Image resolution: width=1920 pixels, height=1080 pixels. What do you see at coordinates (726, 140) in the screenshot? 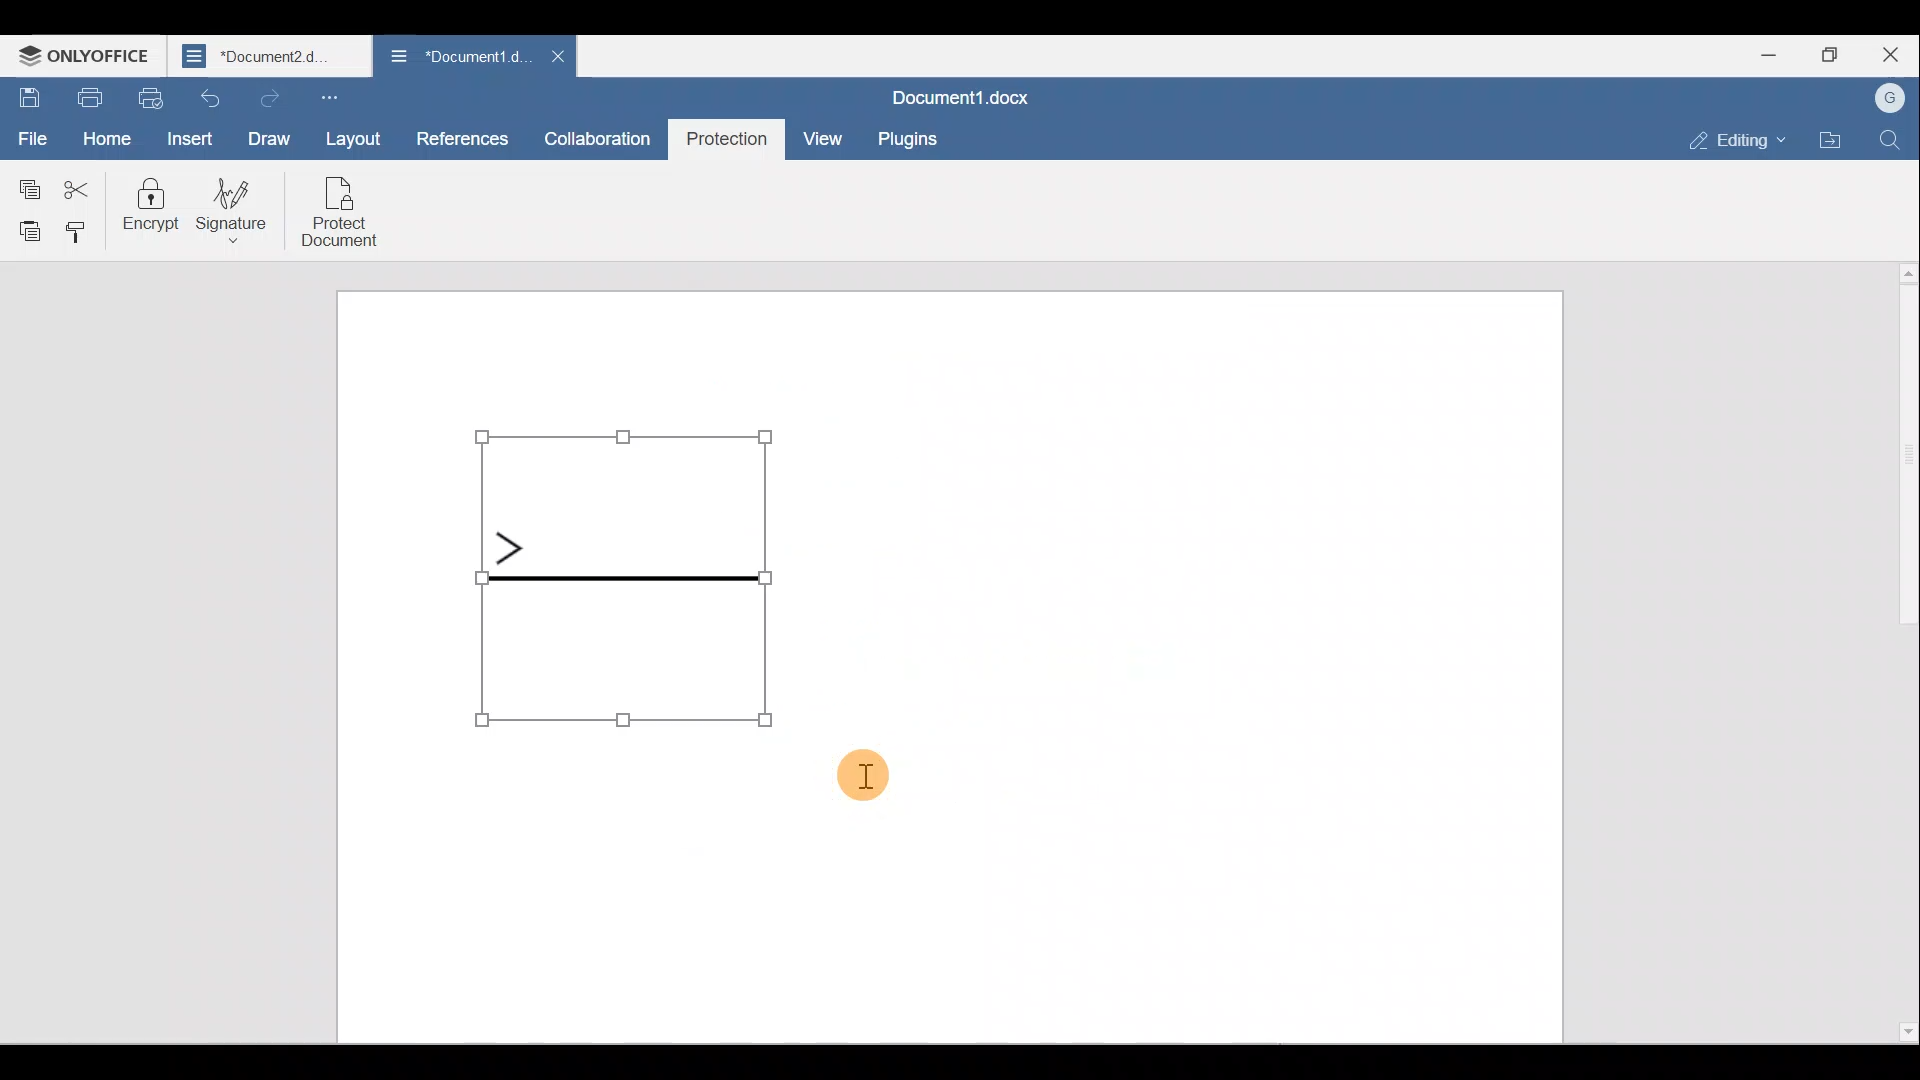
I see `Protection` at bounding box center [726, 140].